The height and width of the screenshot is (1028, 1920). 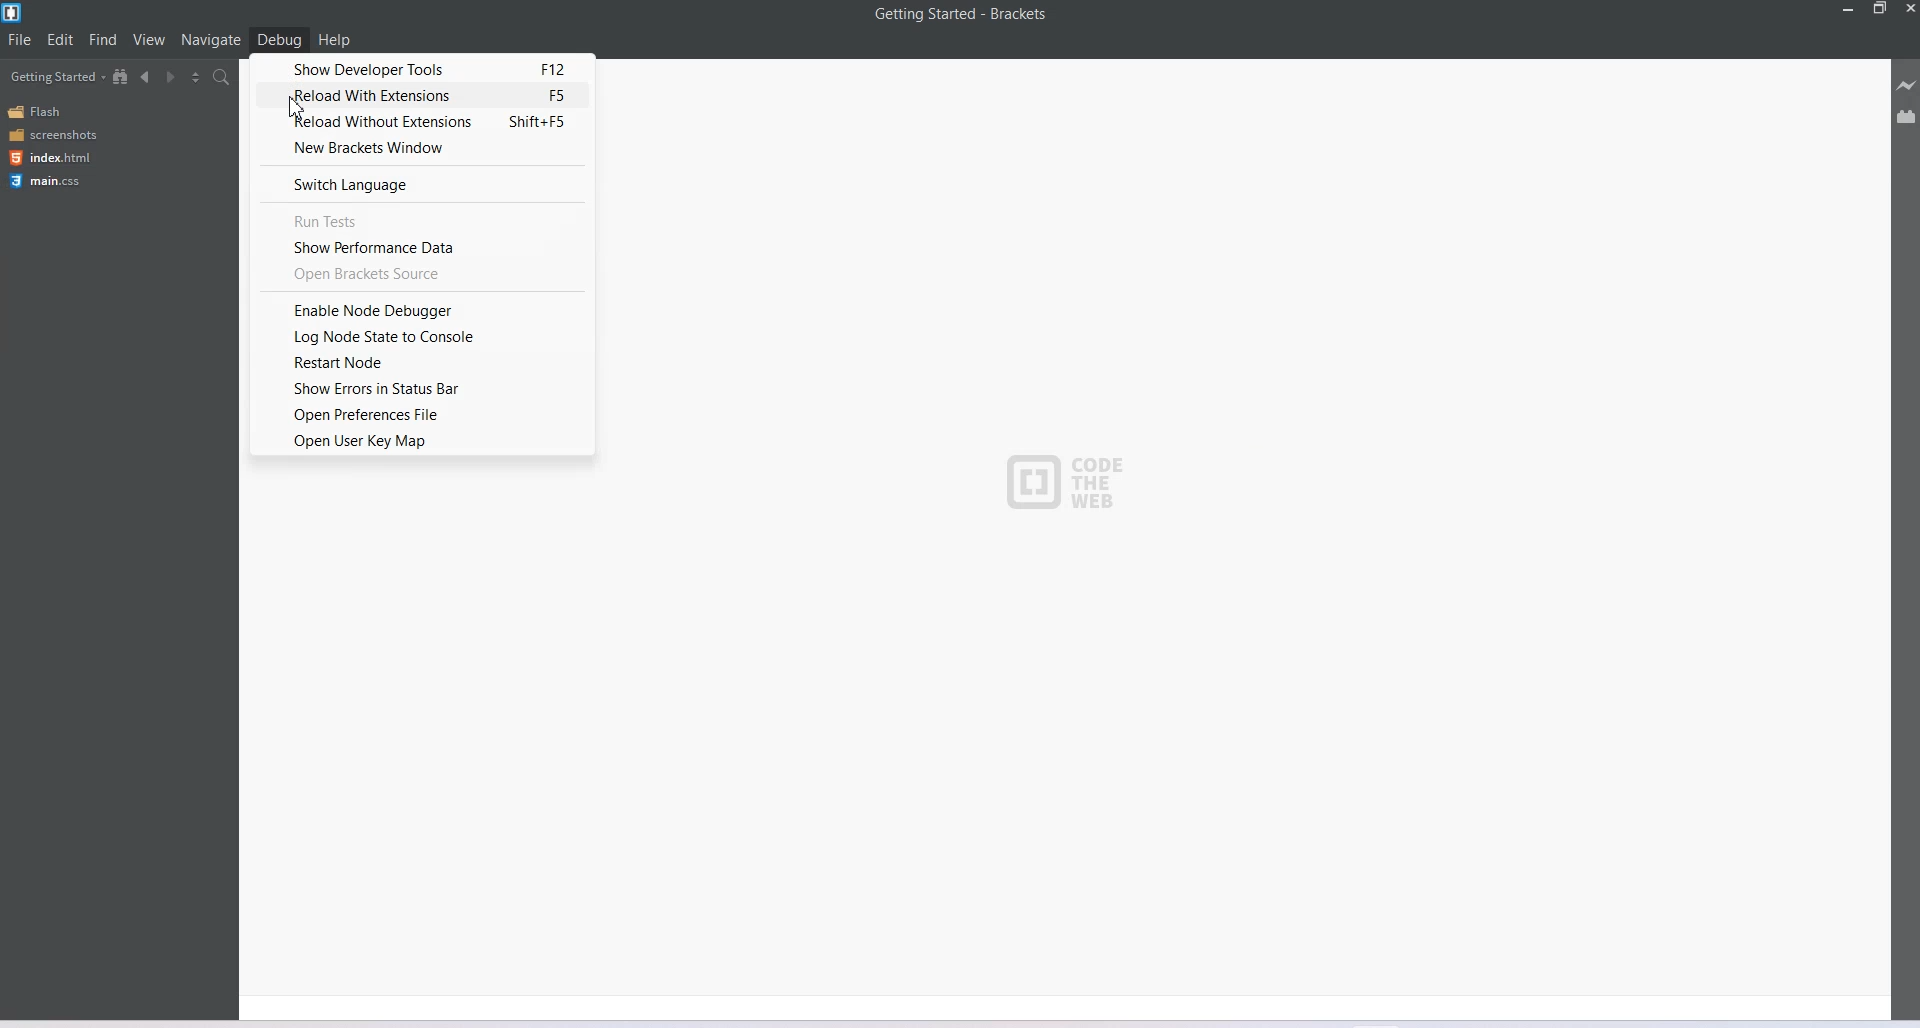 I want to click on Enable note debugger, so click(x=414, y=311).